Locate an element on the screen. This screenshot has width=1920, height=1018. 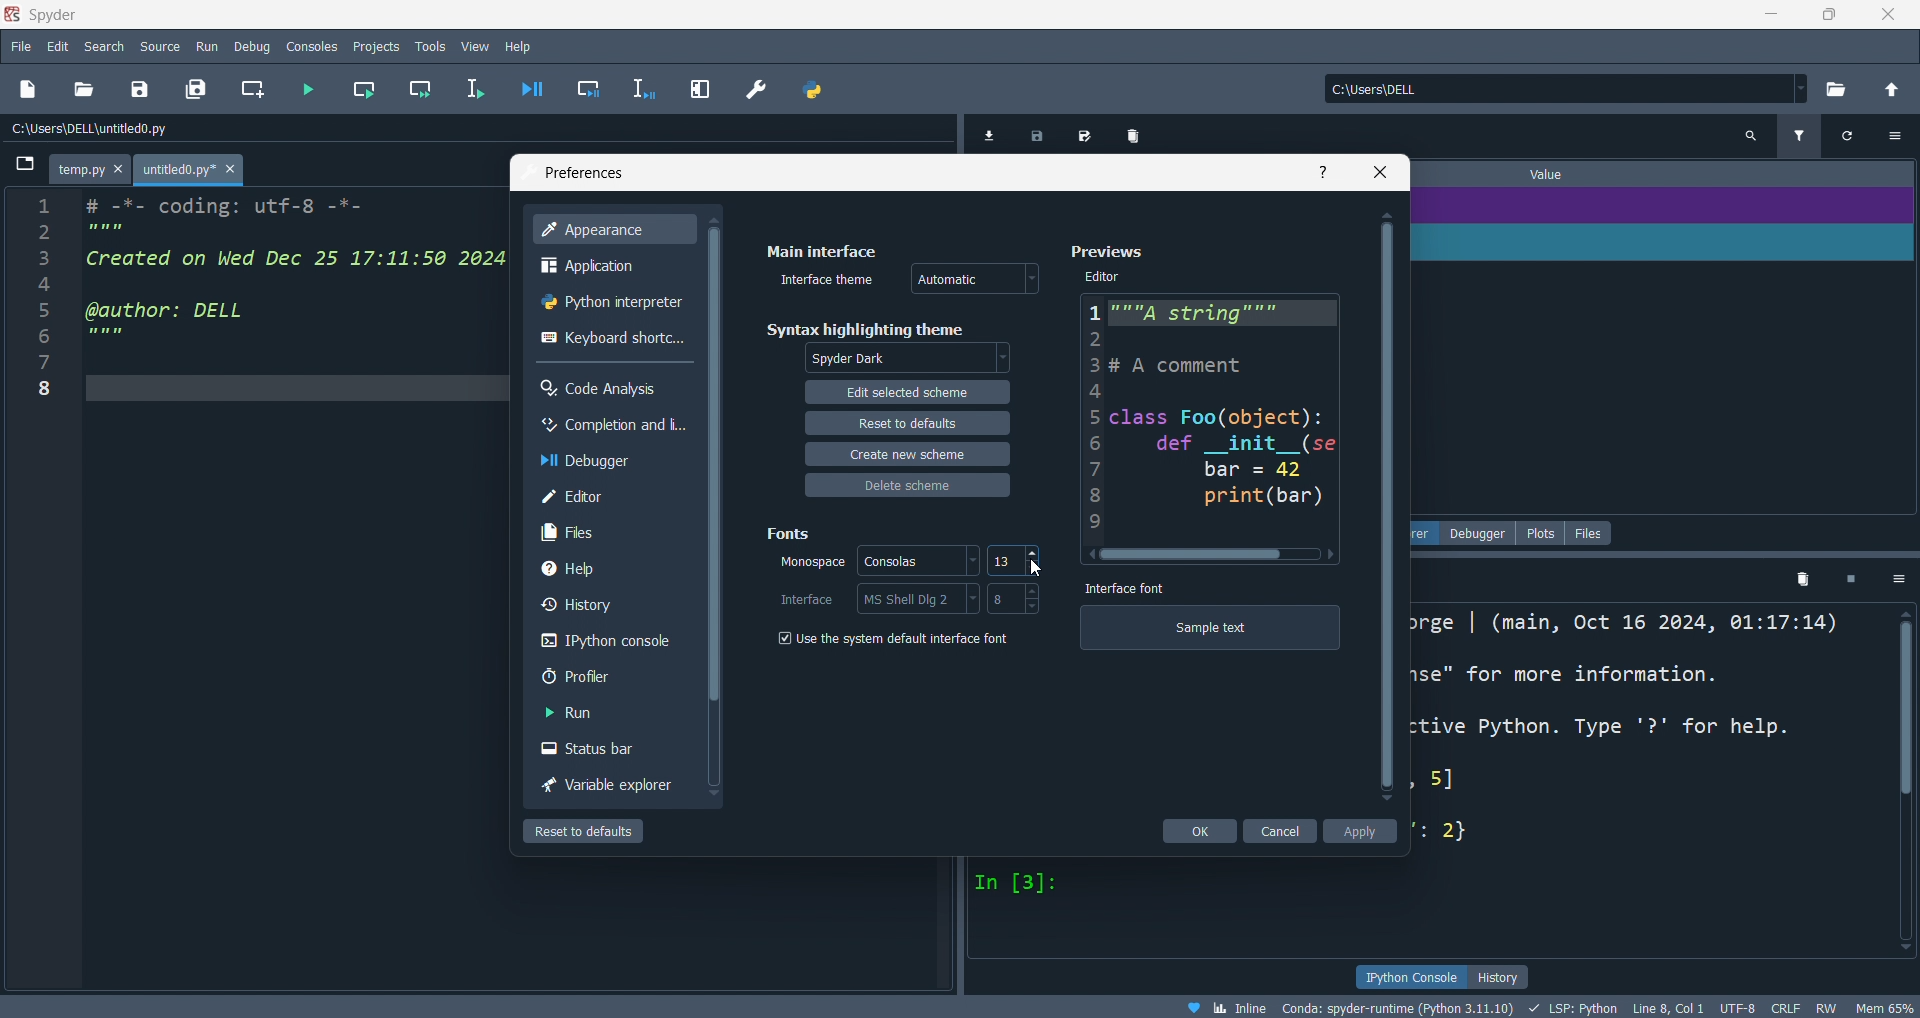
view is located at coordinates (471, 47).